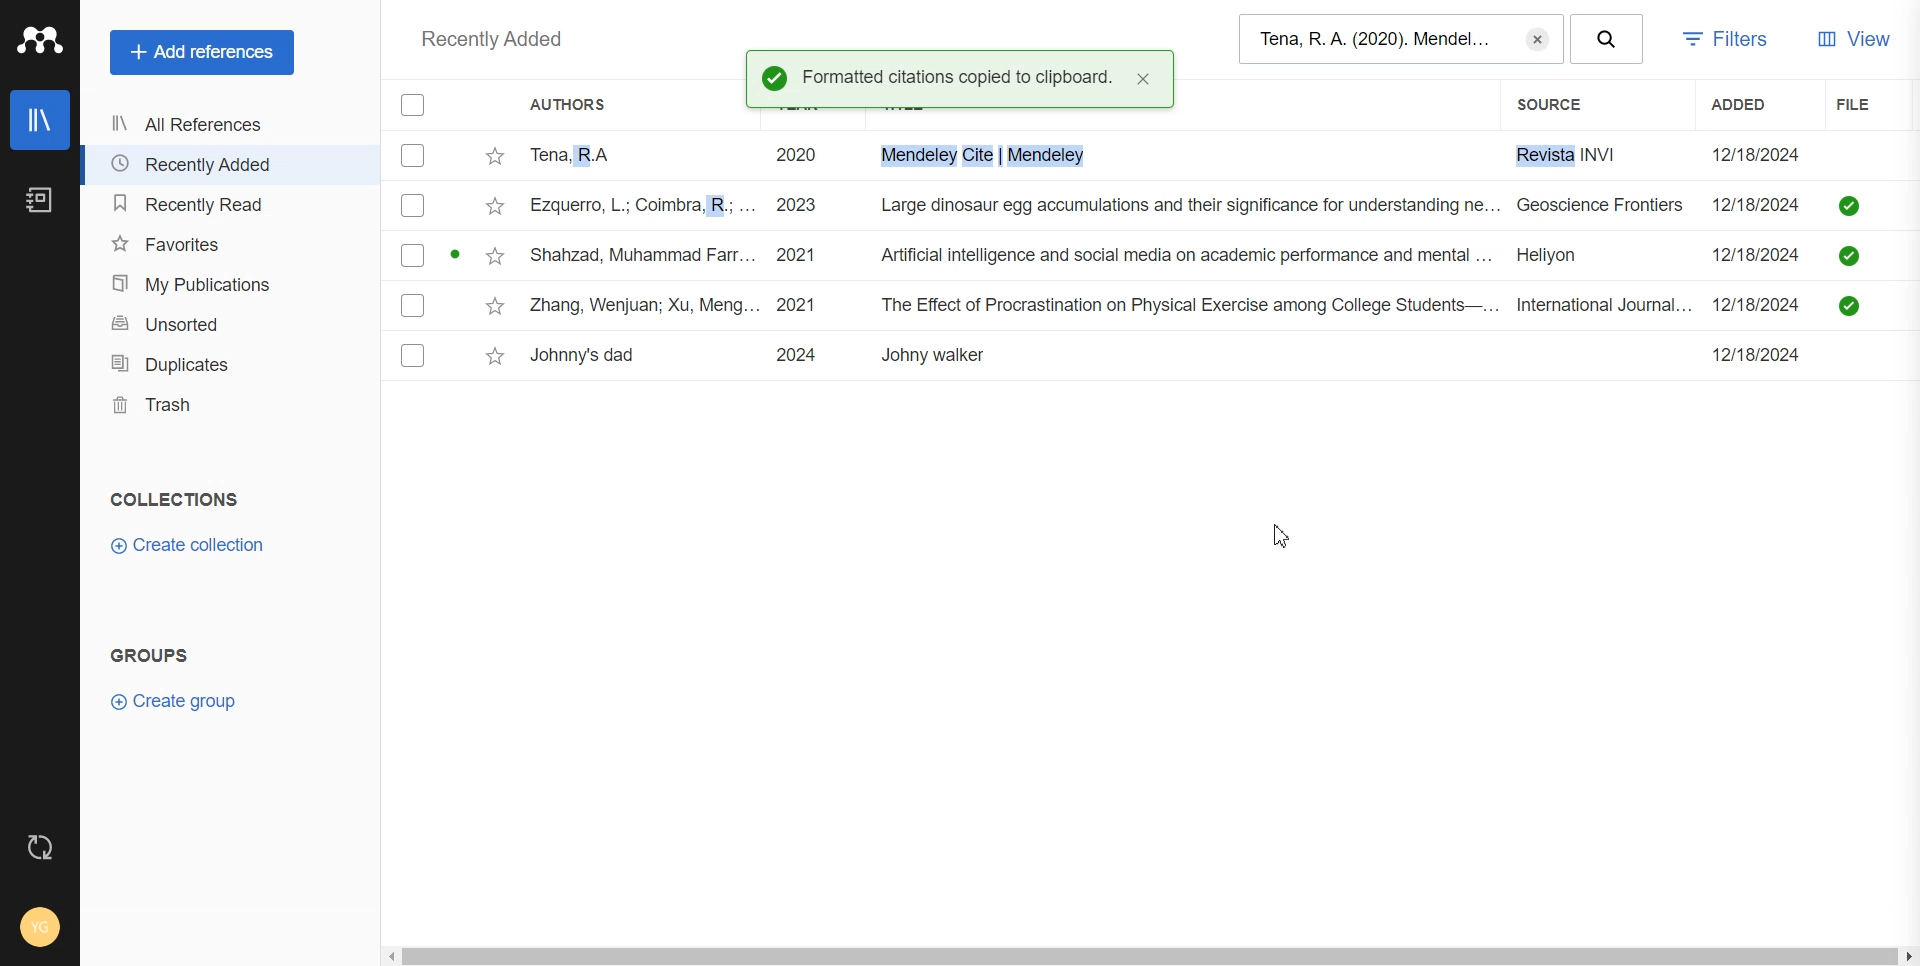  What do you see at coordinates (1110, 354) in the screenshot?
I see `Johnny's dad 2024 Johny walker` at bounding box center [1110, 354].